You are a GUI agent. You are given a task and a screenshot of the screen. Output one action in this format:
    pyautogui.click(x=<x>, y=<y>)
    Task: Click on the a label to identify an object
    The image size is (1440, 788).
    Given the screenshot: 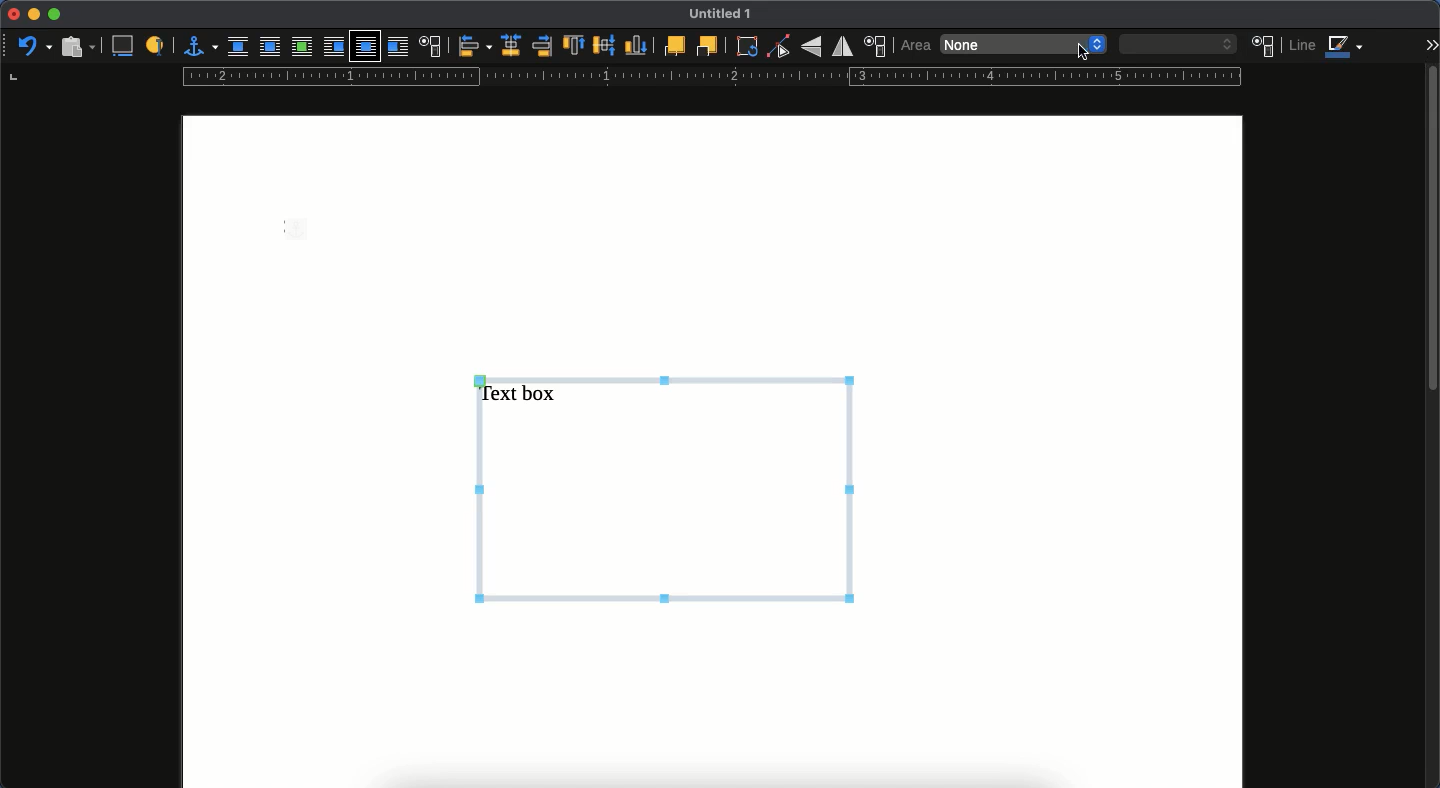 What is the action you would take?
    pyautogui.click(x=156, y=46)
    